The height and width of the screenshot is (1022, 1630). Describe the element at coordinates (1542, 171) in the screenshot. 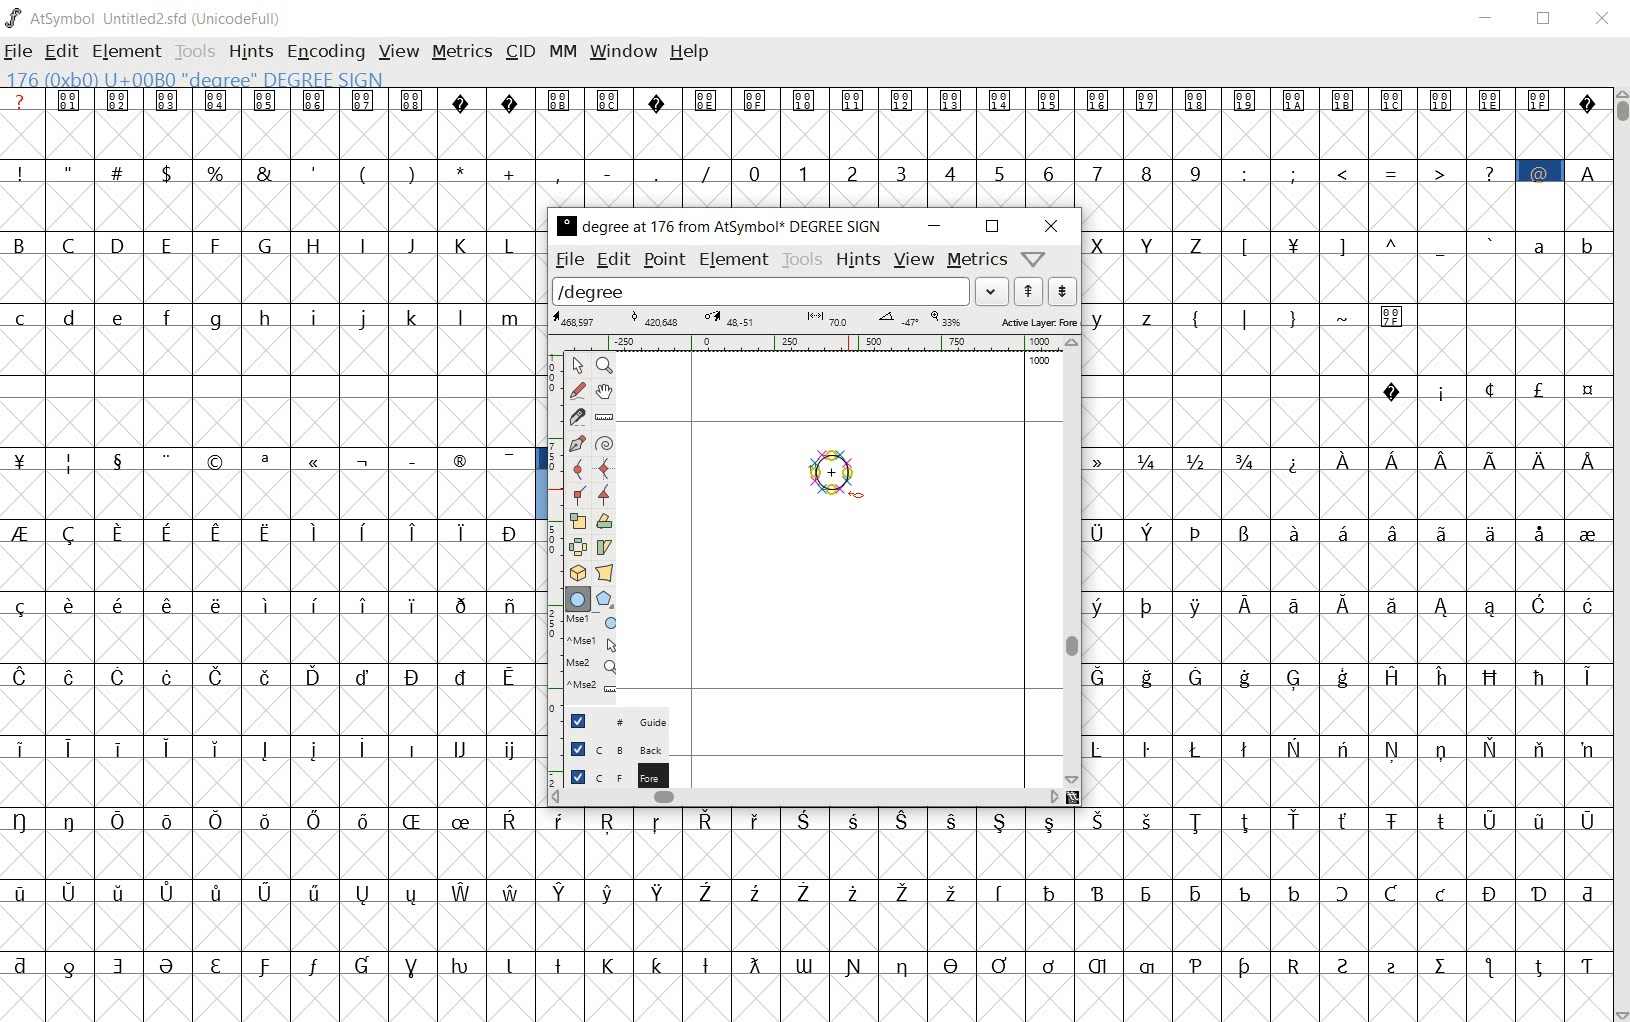

I see `@` at that location.